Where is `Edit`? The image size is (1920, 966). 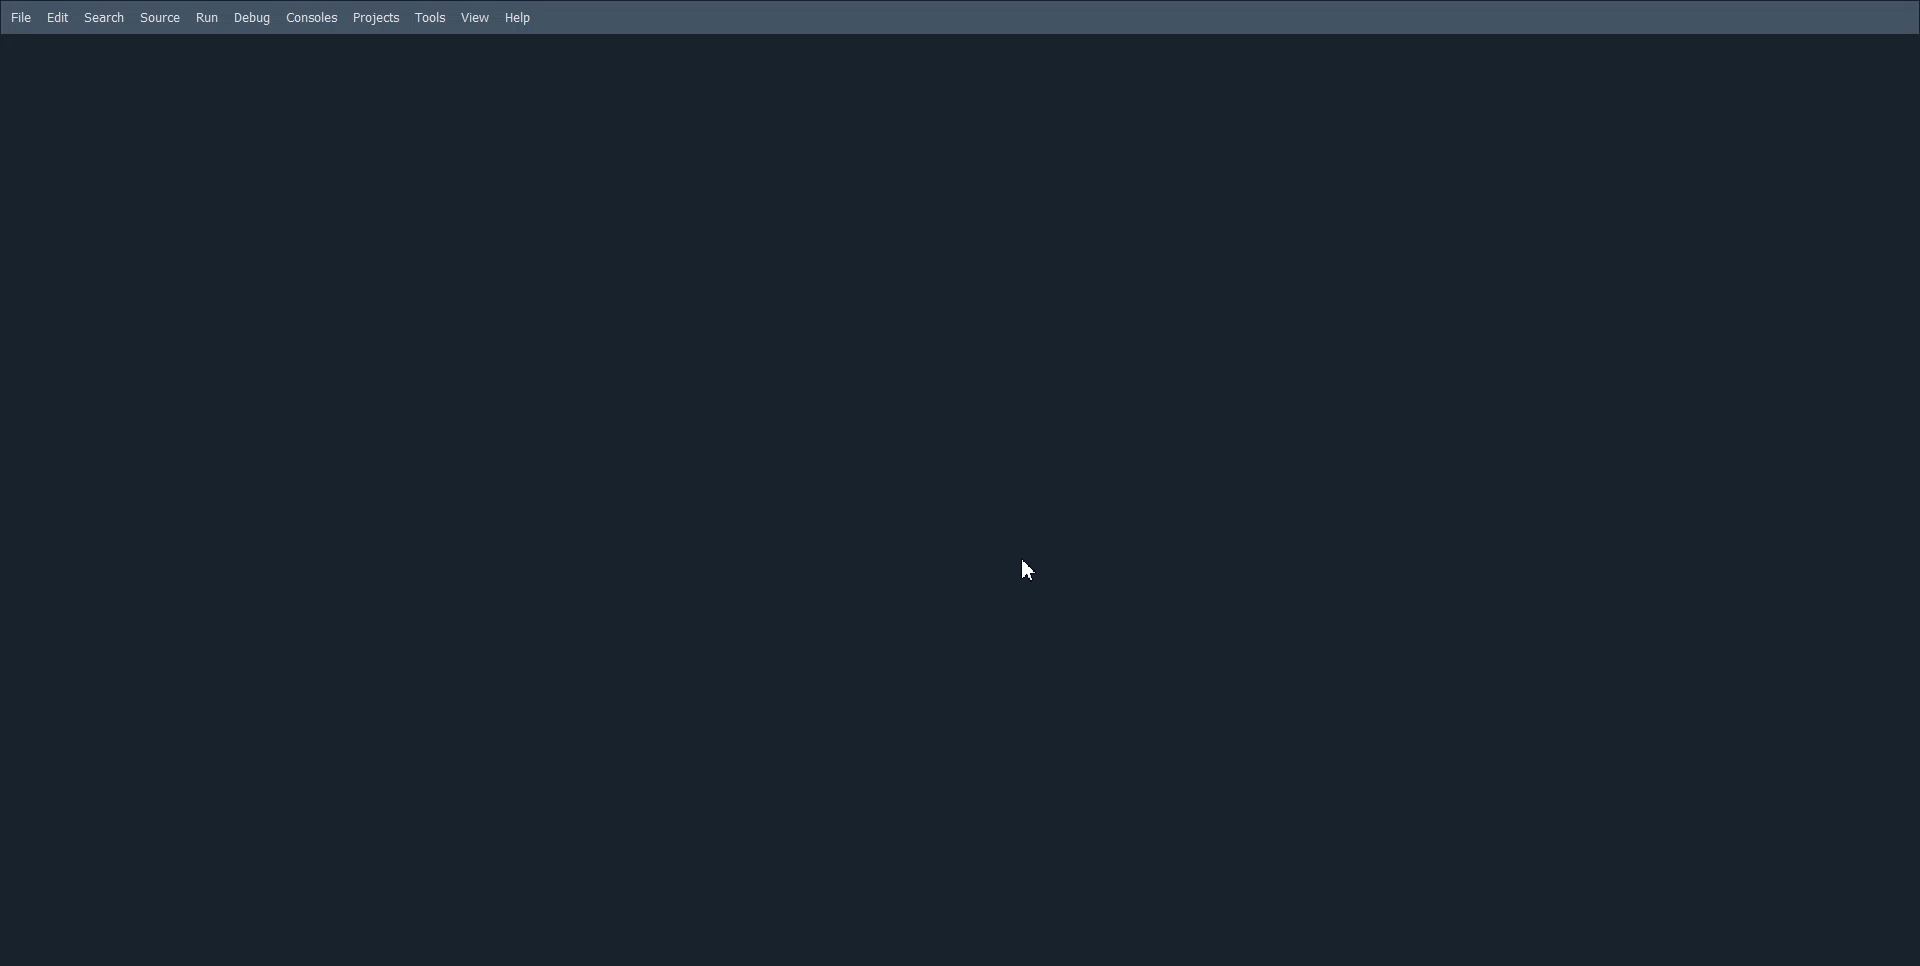 Edit is located at coordinates (57, 17).